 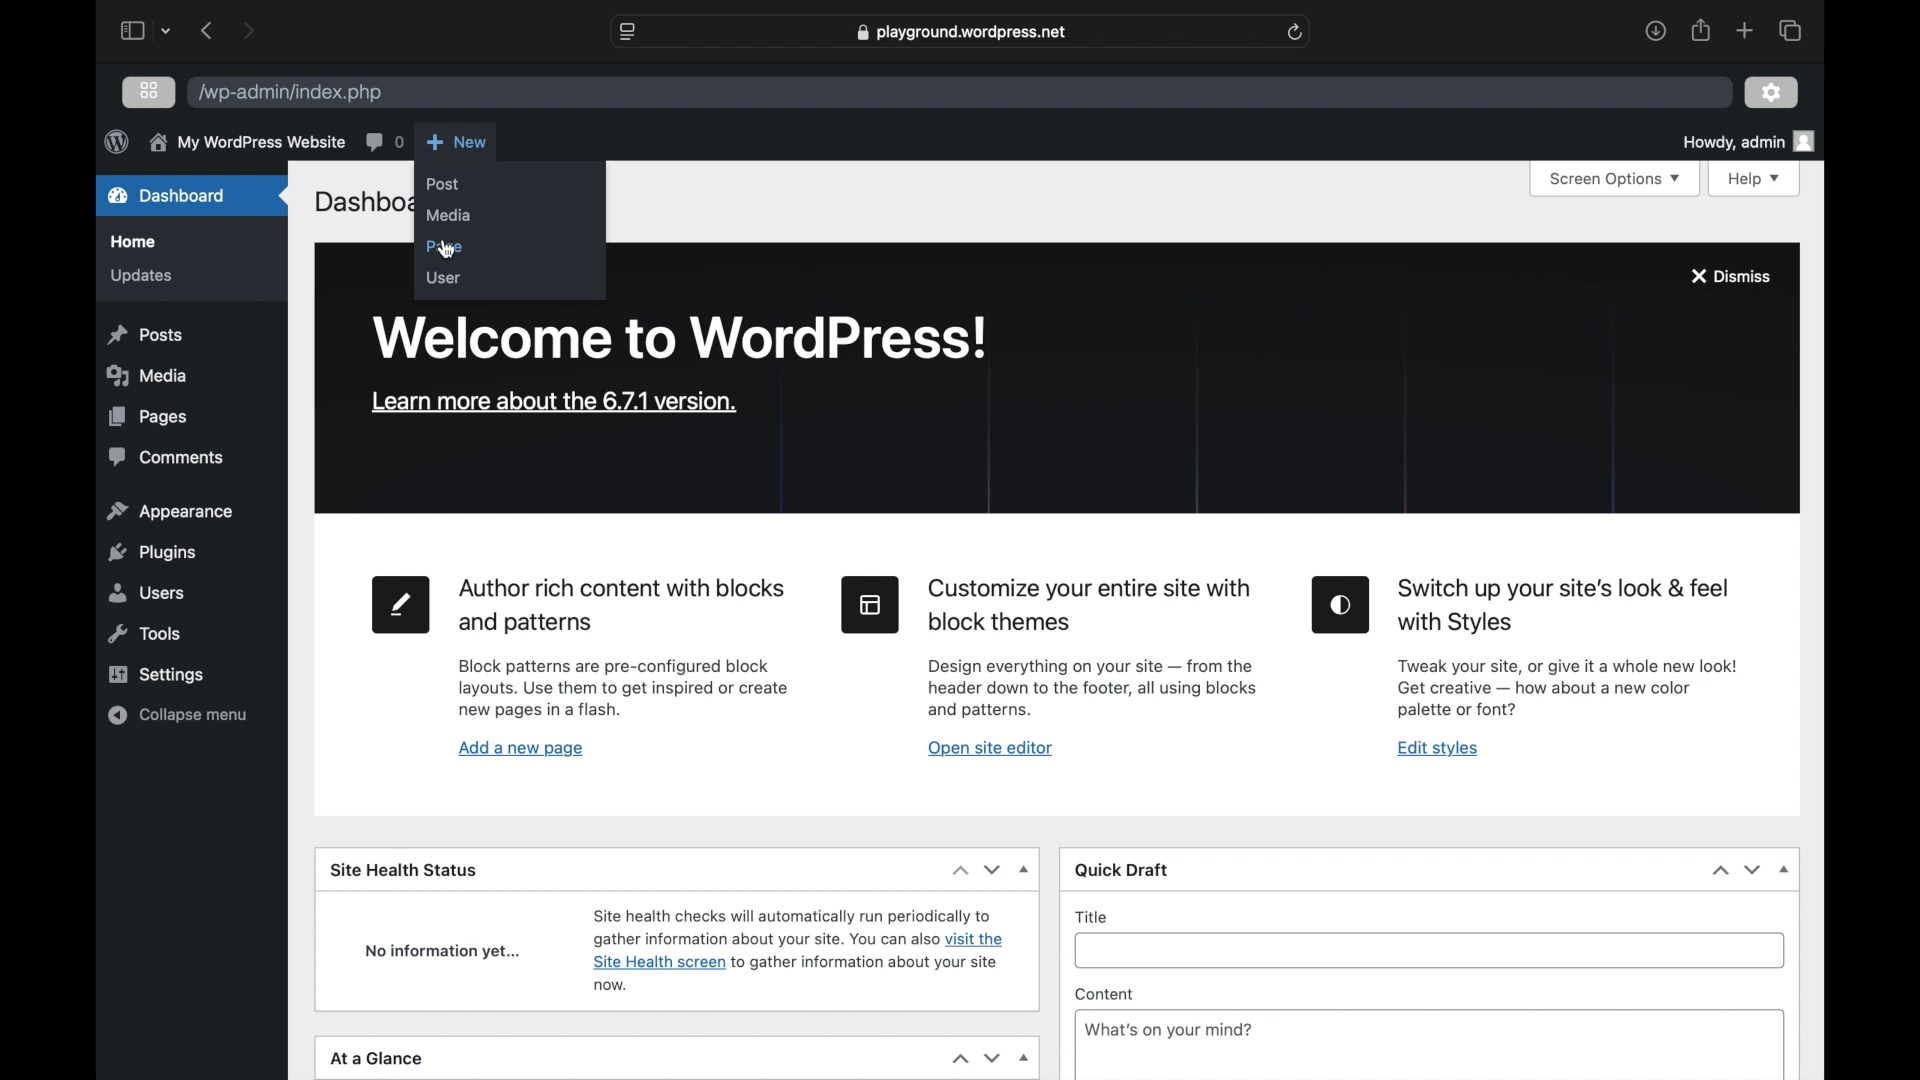 What do you see at coordinates (401, 605) in the screenshot?
I see `edit` at bounding box center [401, 605].